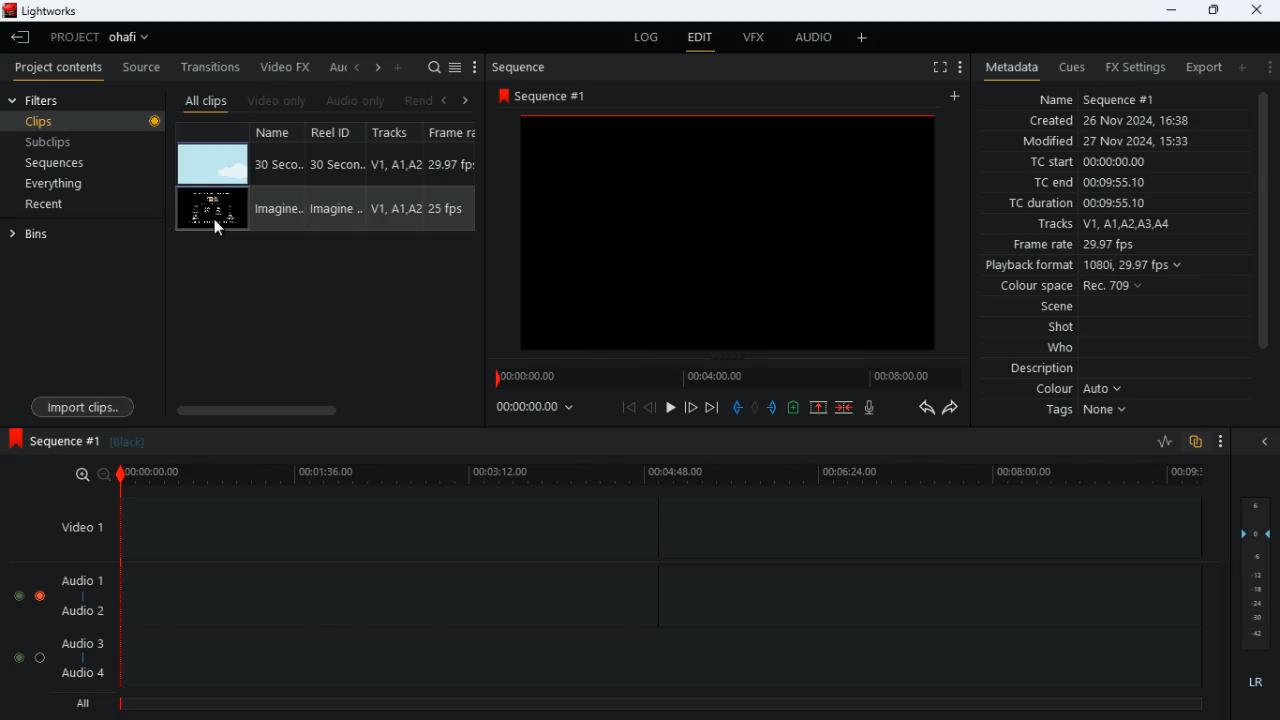 The height and width of the screenshot is (720, 1280). I want to click on sequence, so click(55, 438).